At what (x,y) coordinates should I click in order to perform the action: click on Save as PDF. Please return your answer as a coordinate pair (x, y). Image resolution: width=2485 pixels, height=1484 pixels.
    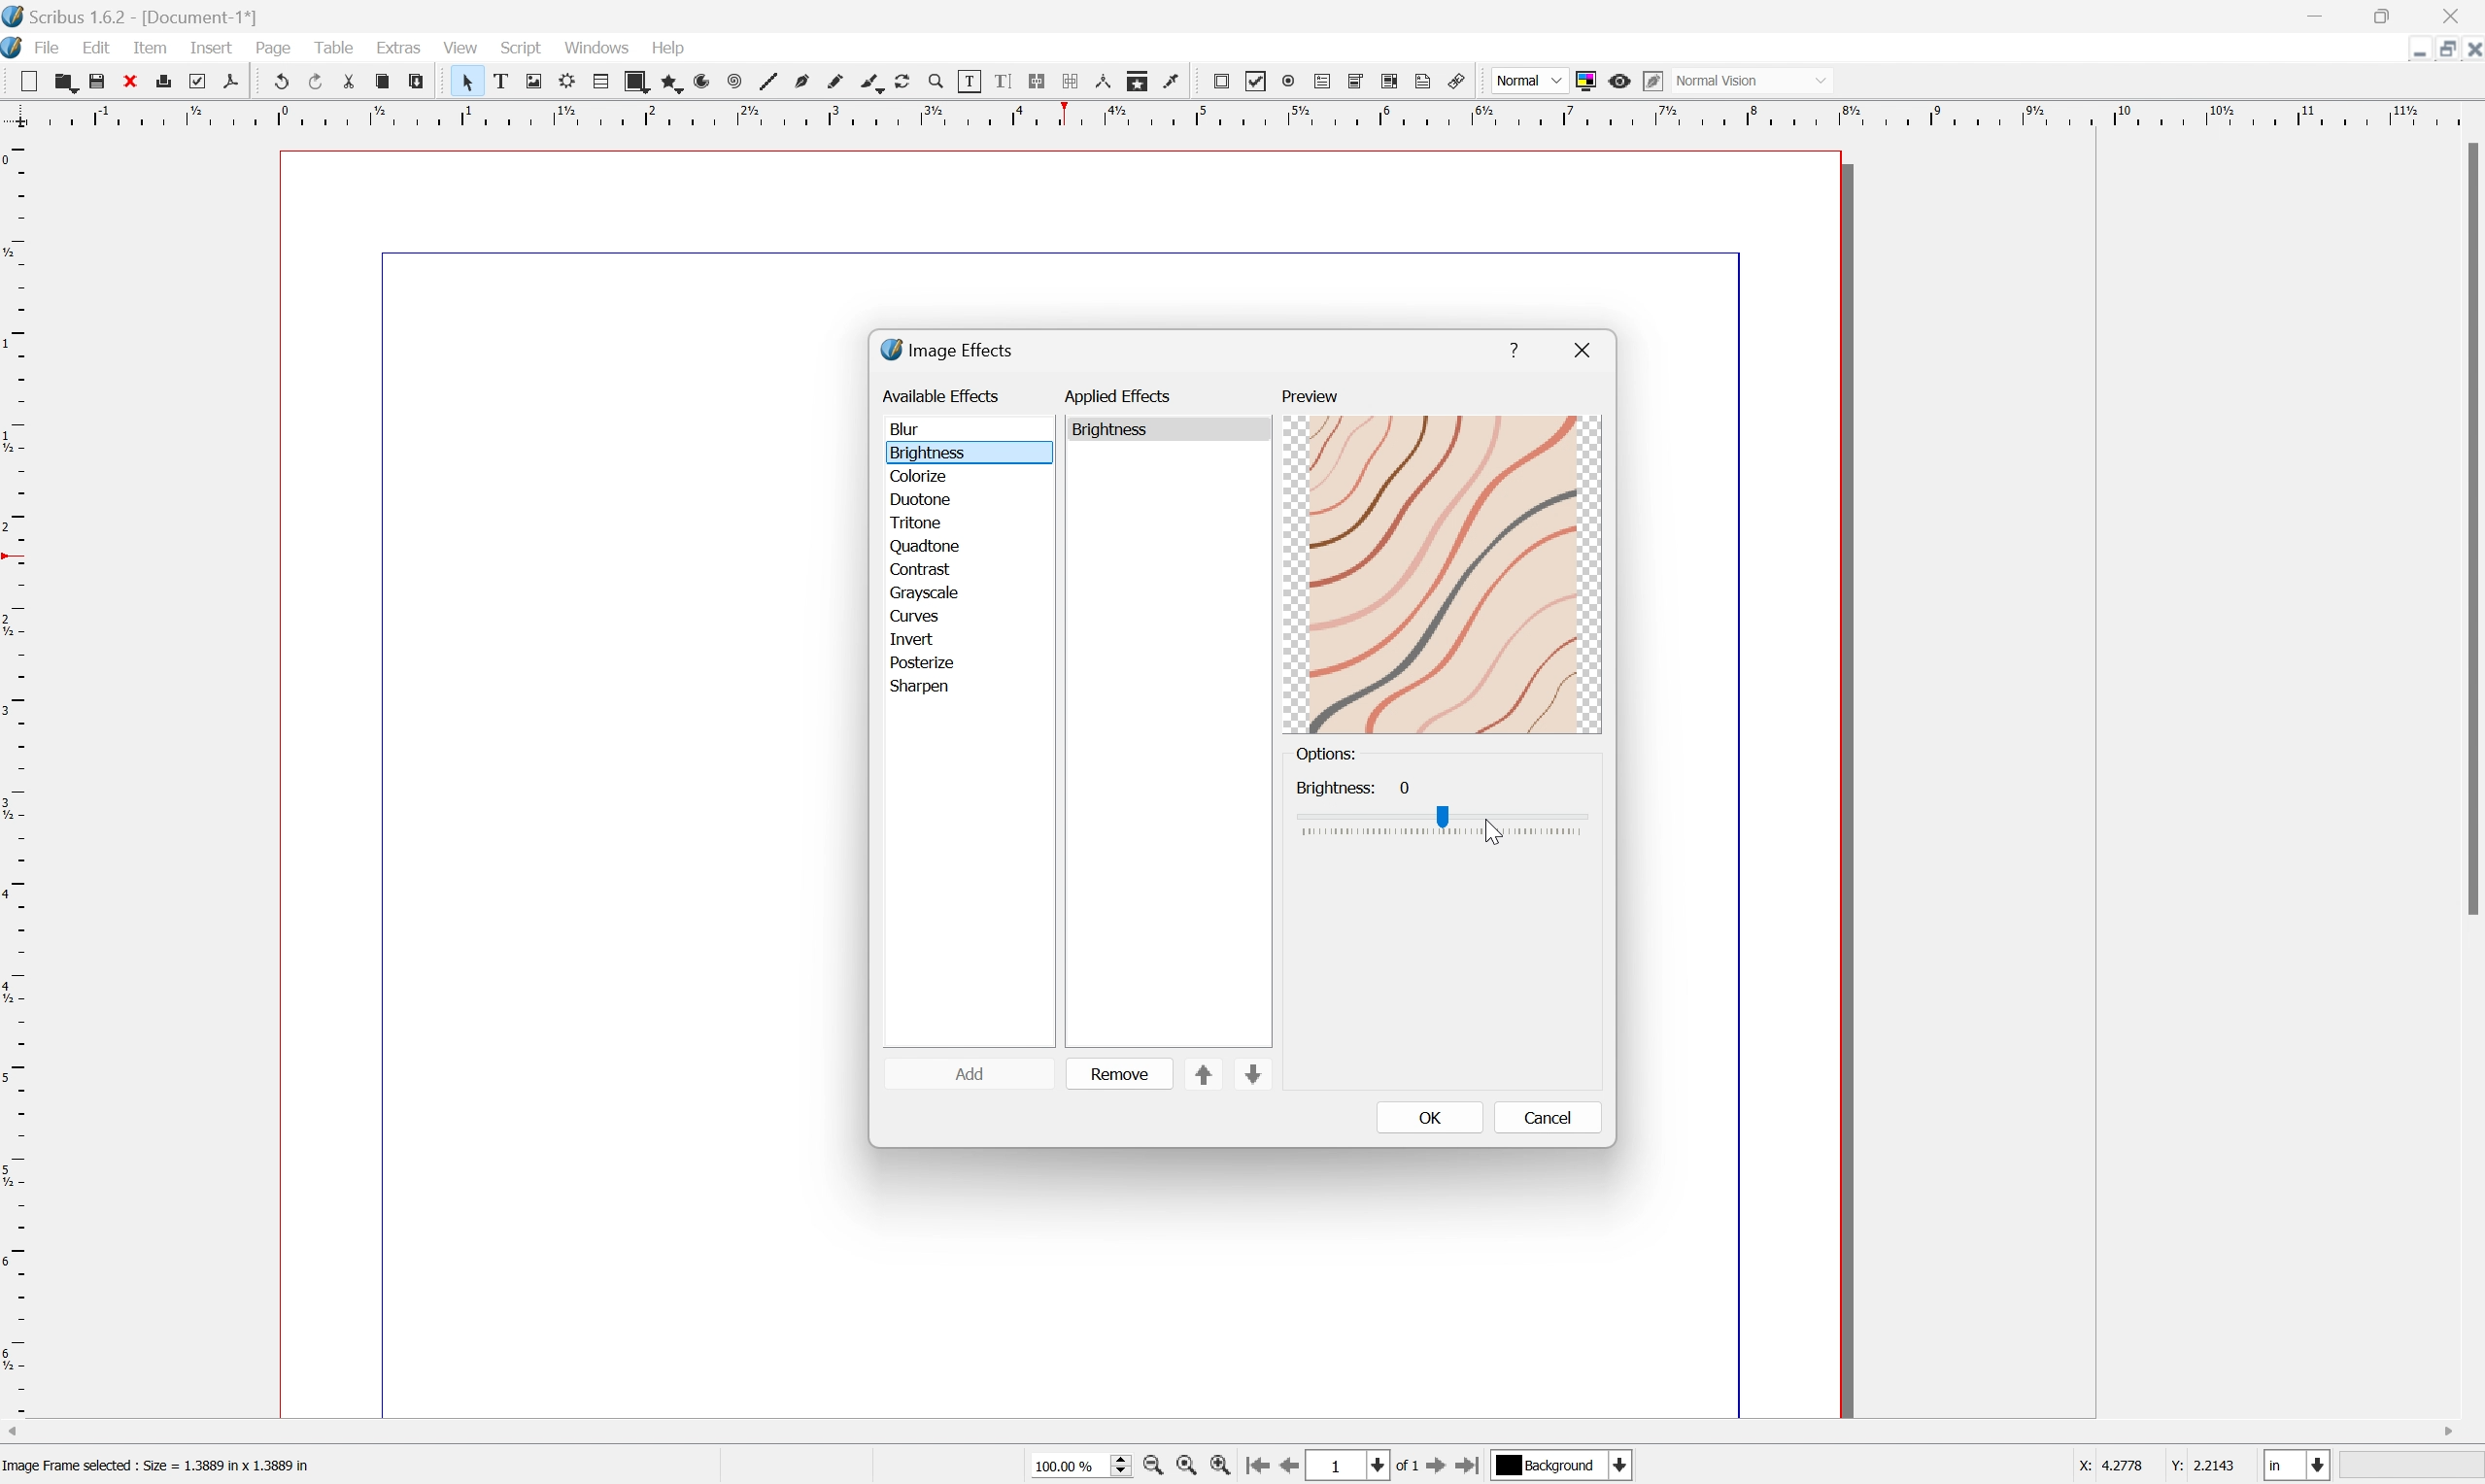
    Looking at the image, I should click on (232, 79).